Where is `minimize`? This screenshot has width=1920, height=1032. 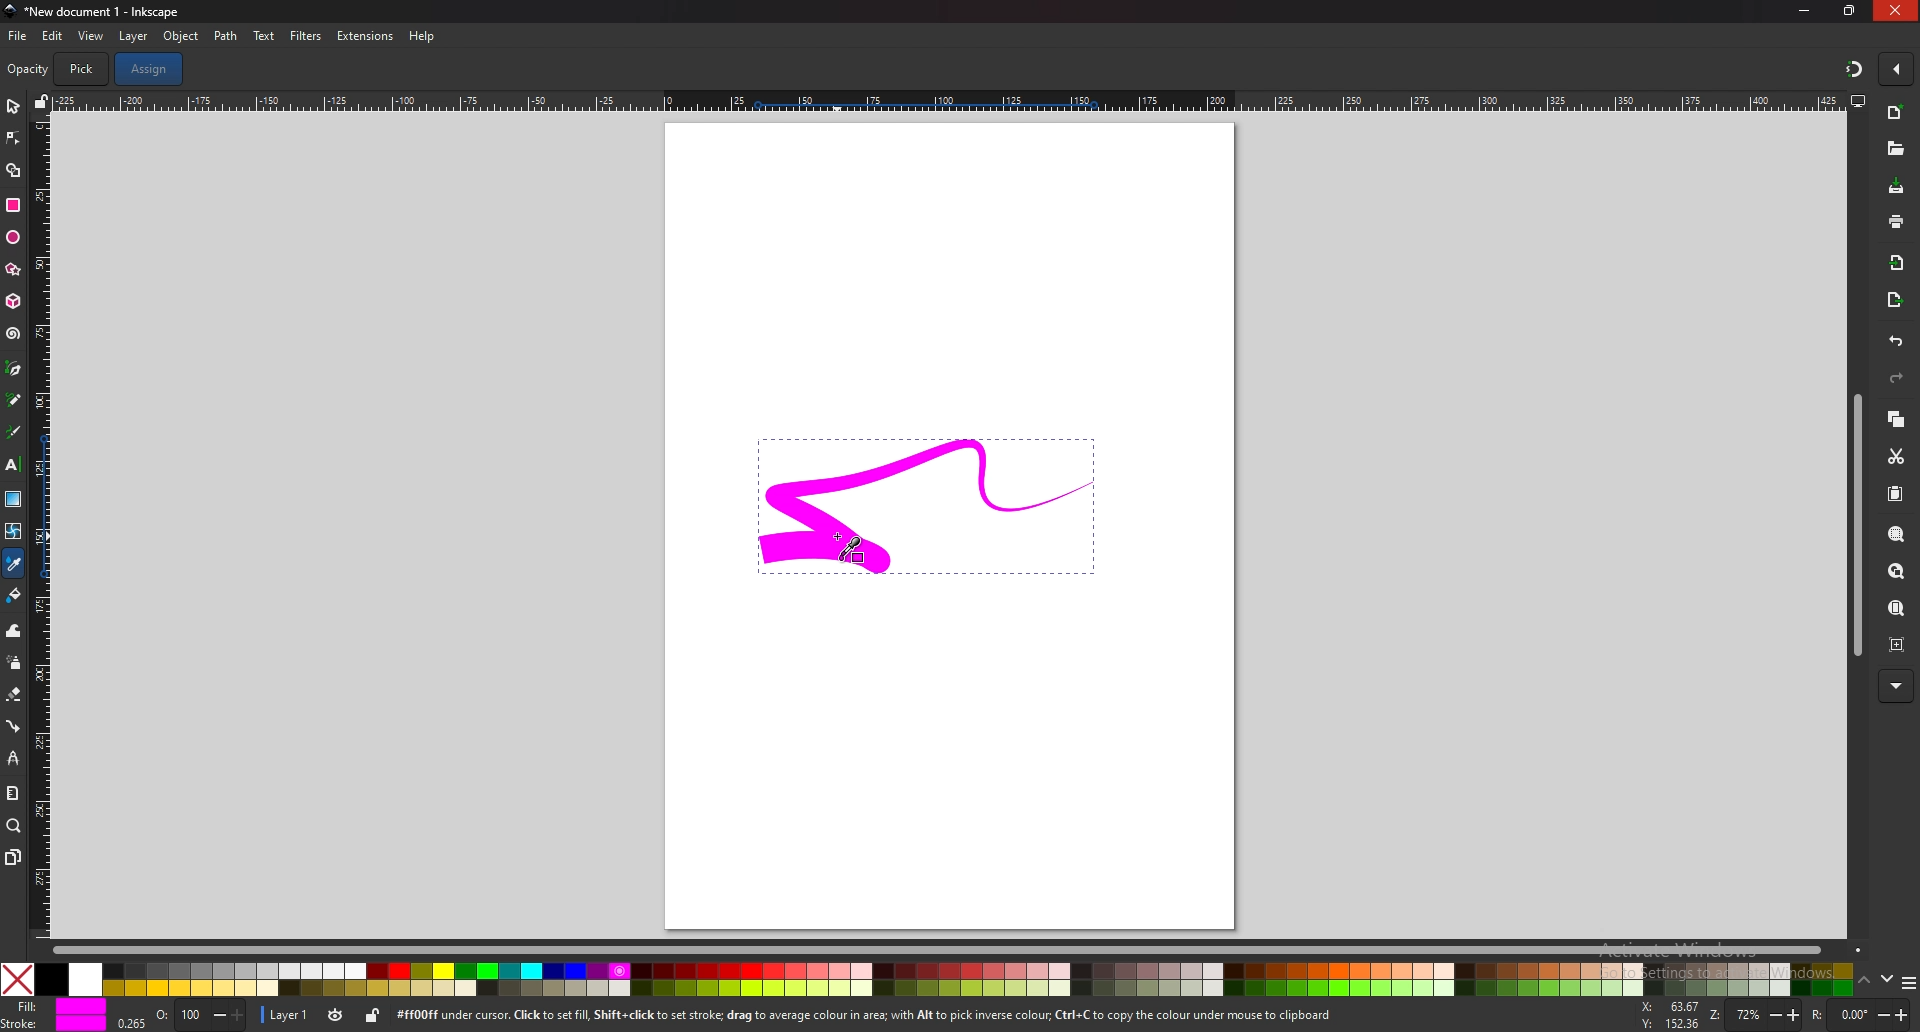 minimize is located at coordinates (1807, 11).